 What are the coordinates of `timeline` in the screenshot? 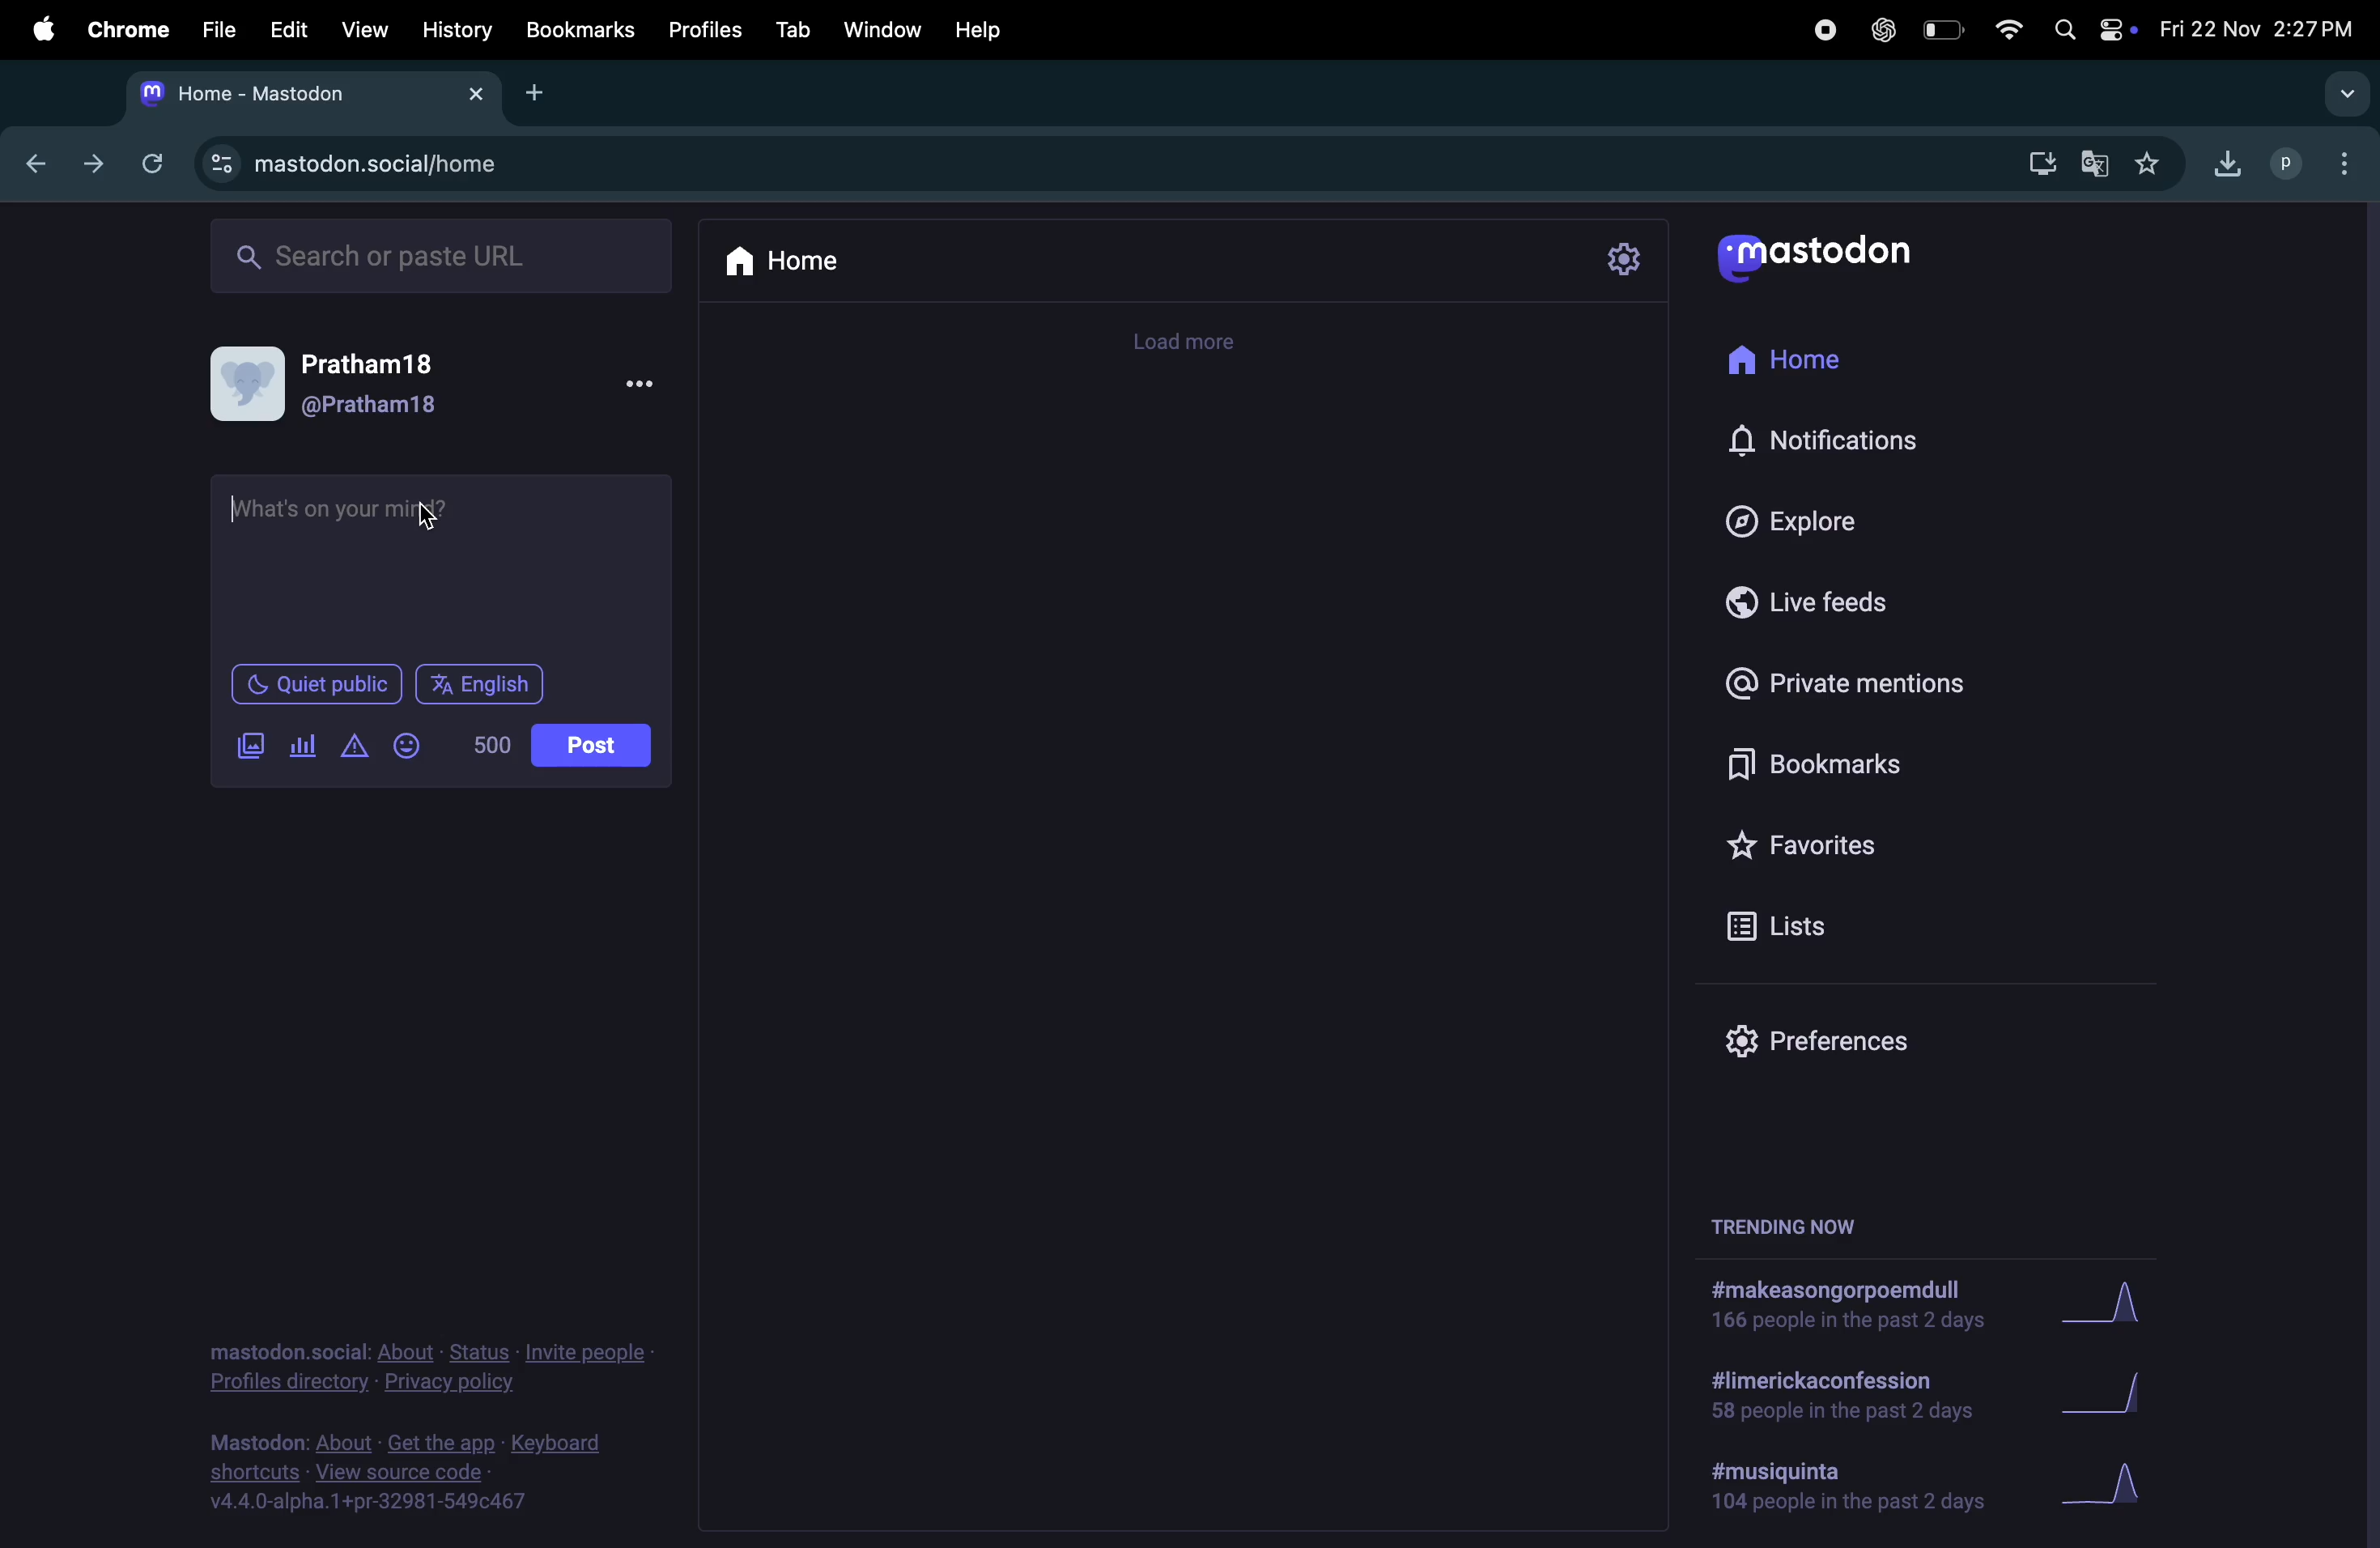 It's located at (1205, 344).